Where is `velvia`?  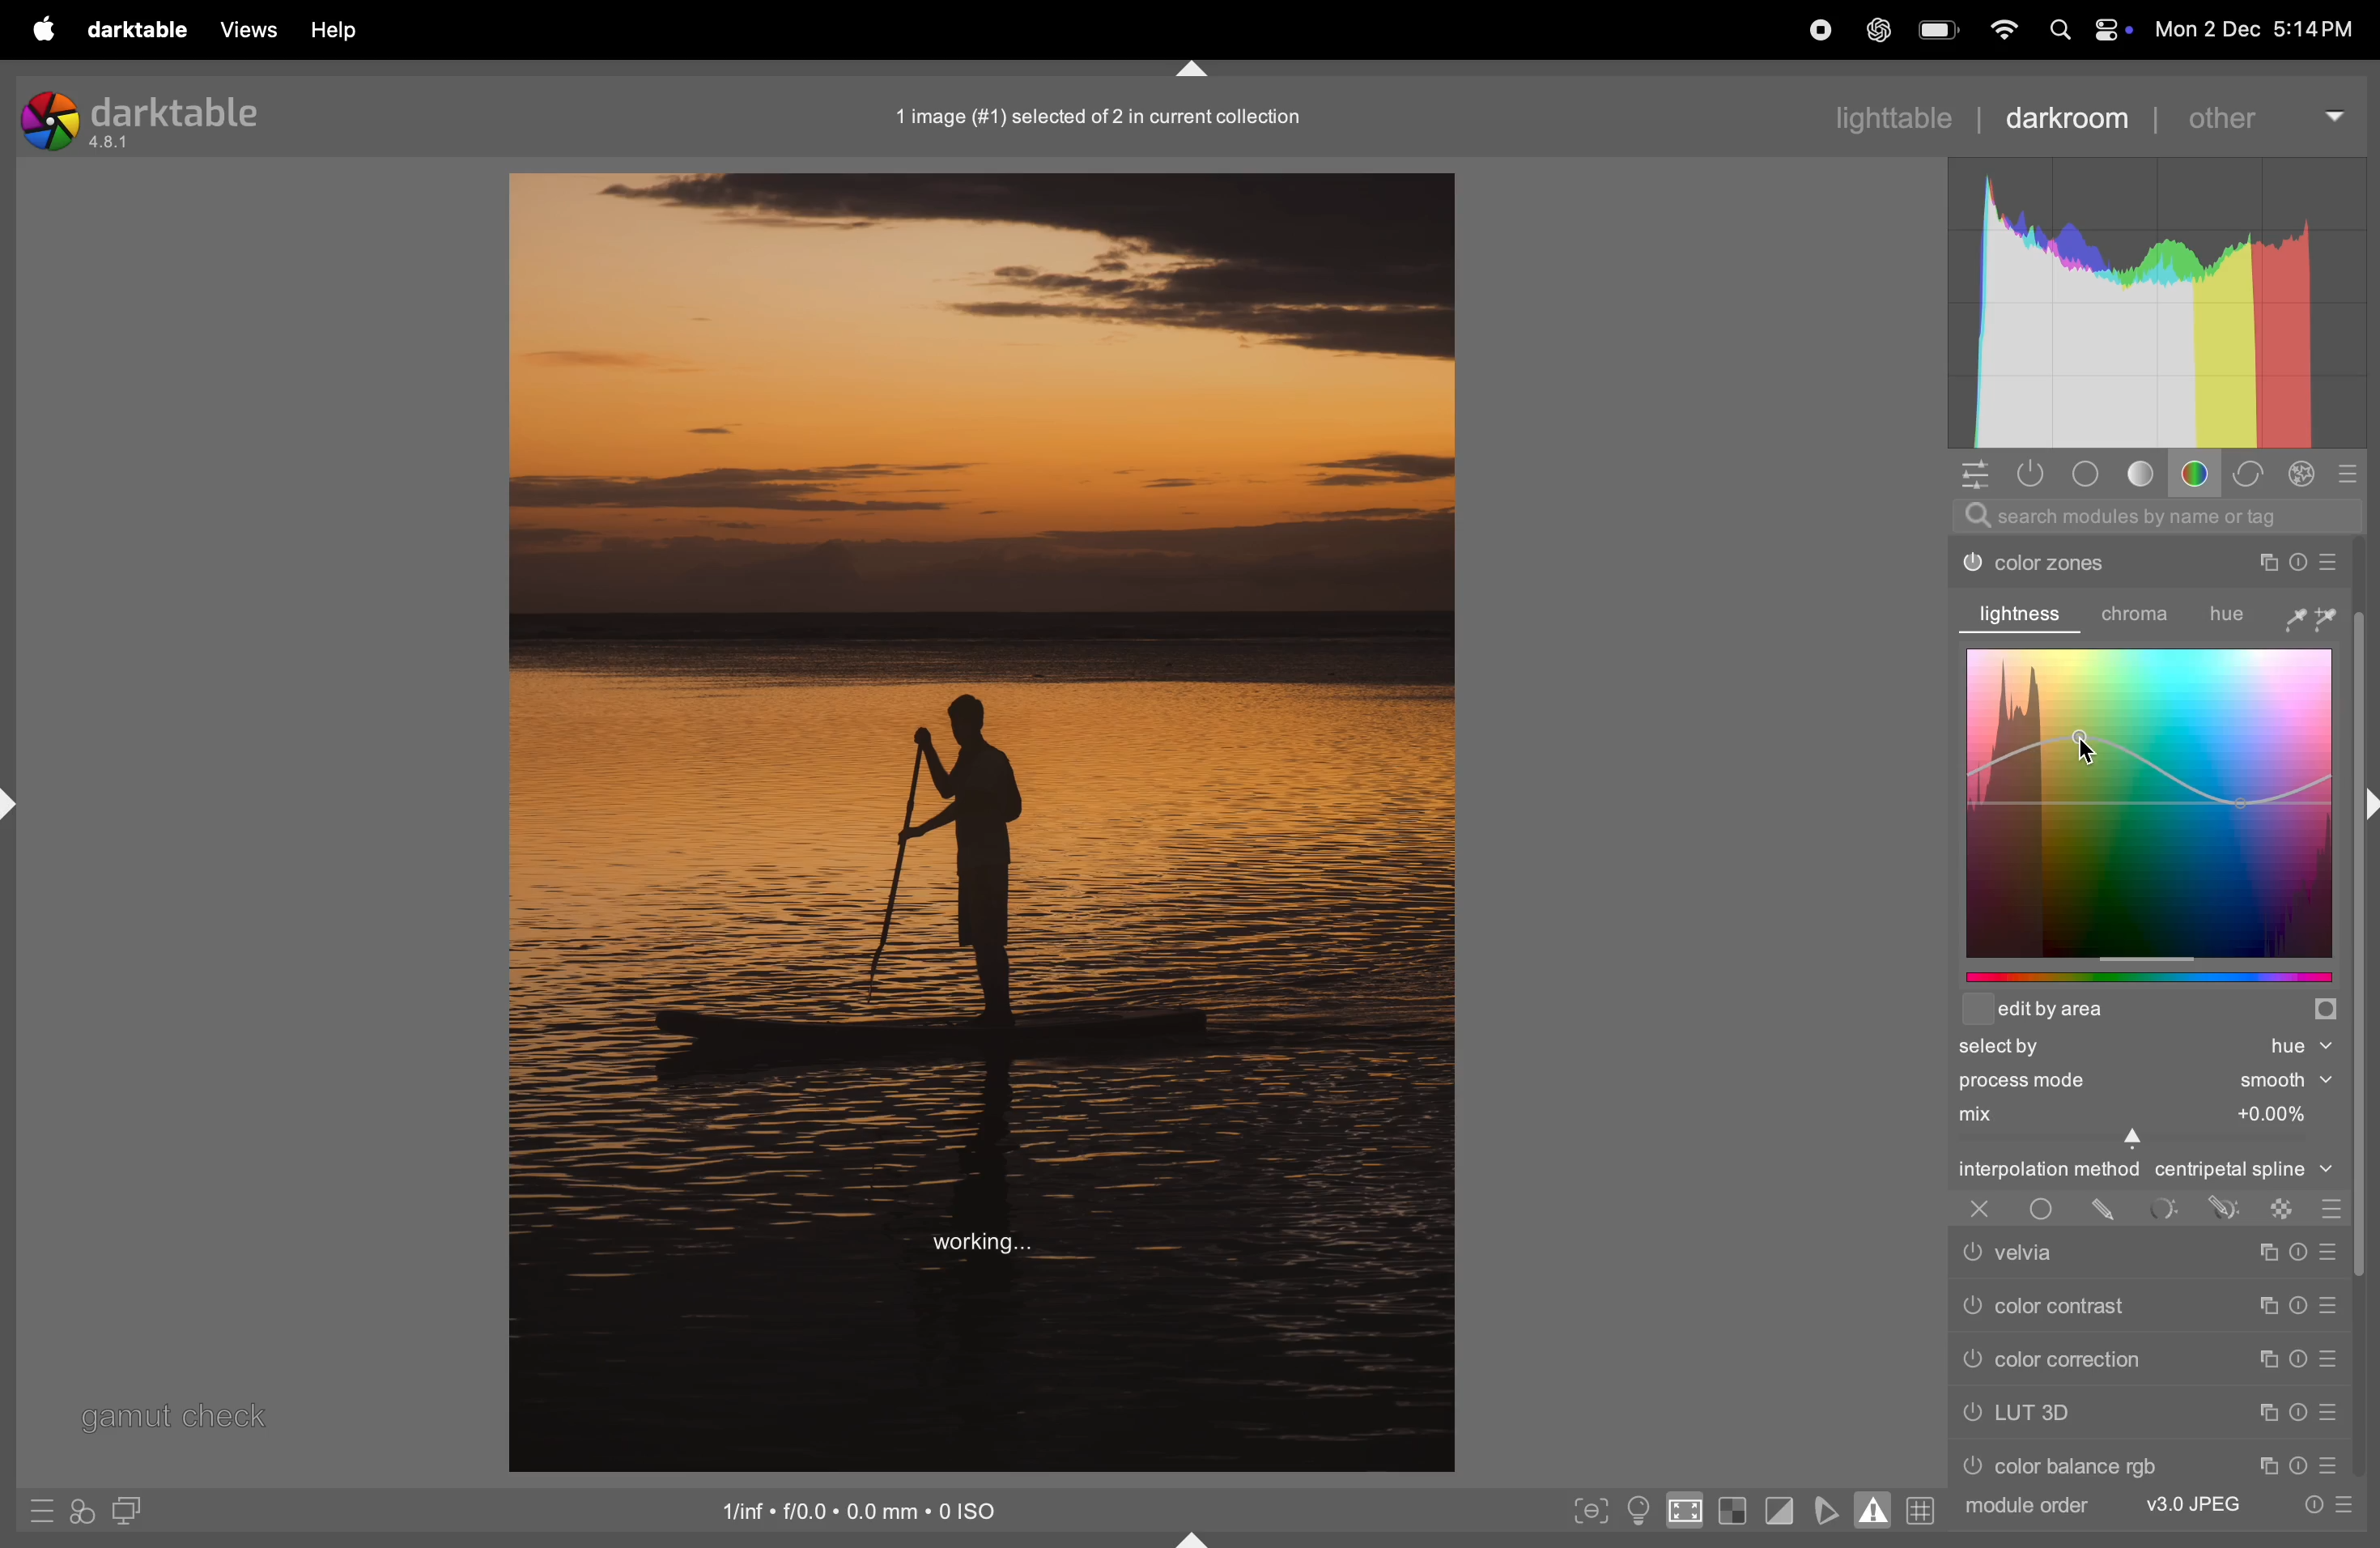 velvia is located at coordinates (2079, 1252).